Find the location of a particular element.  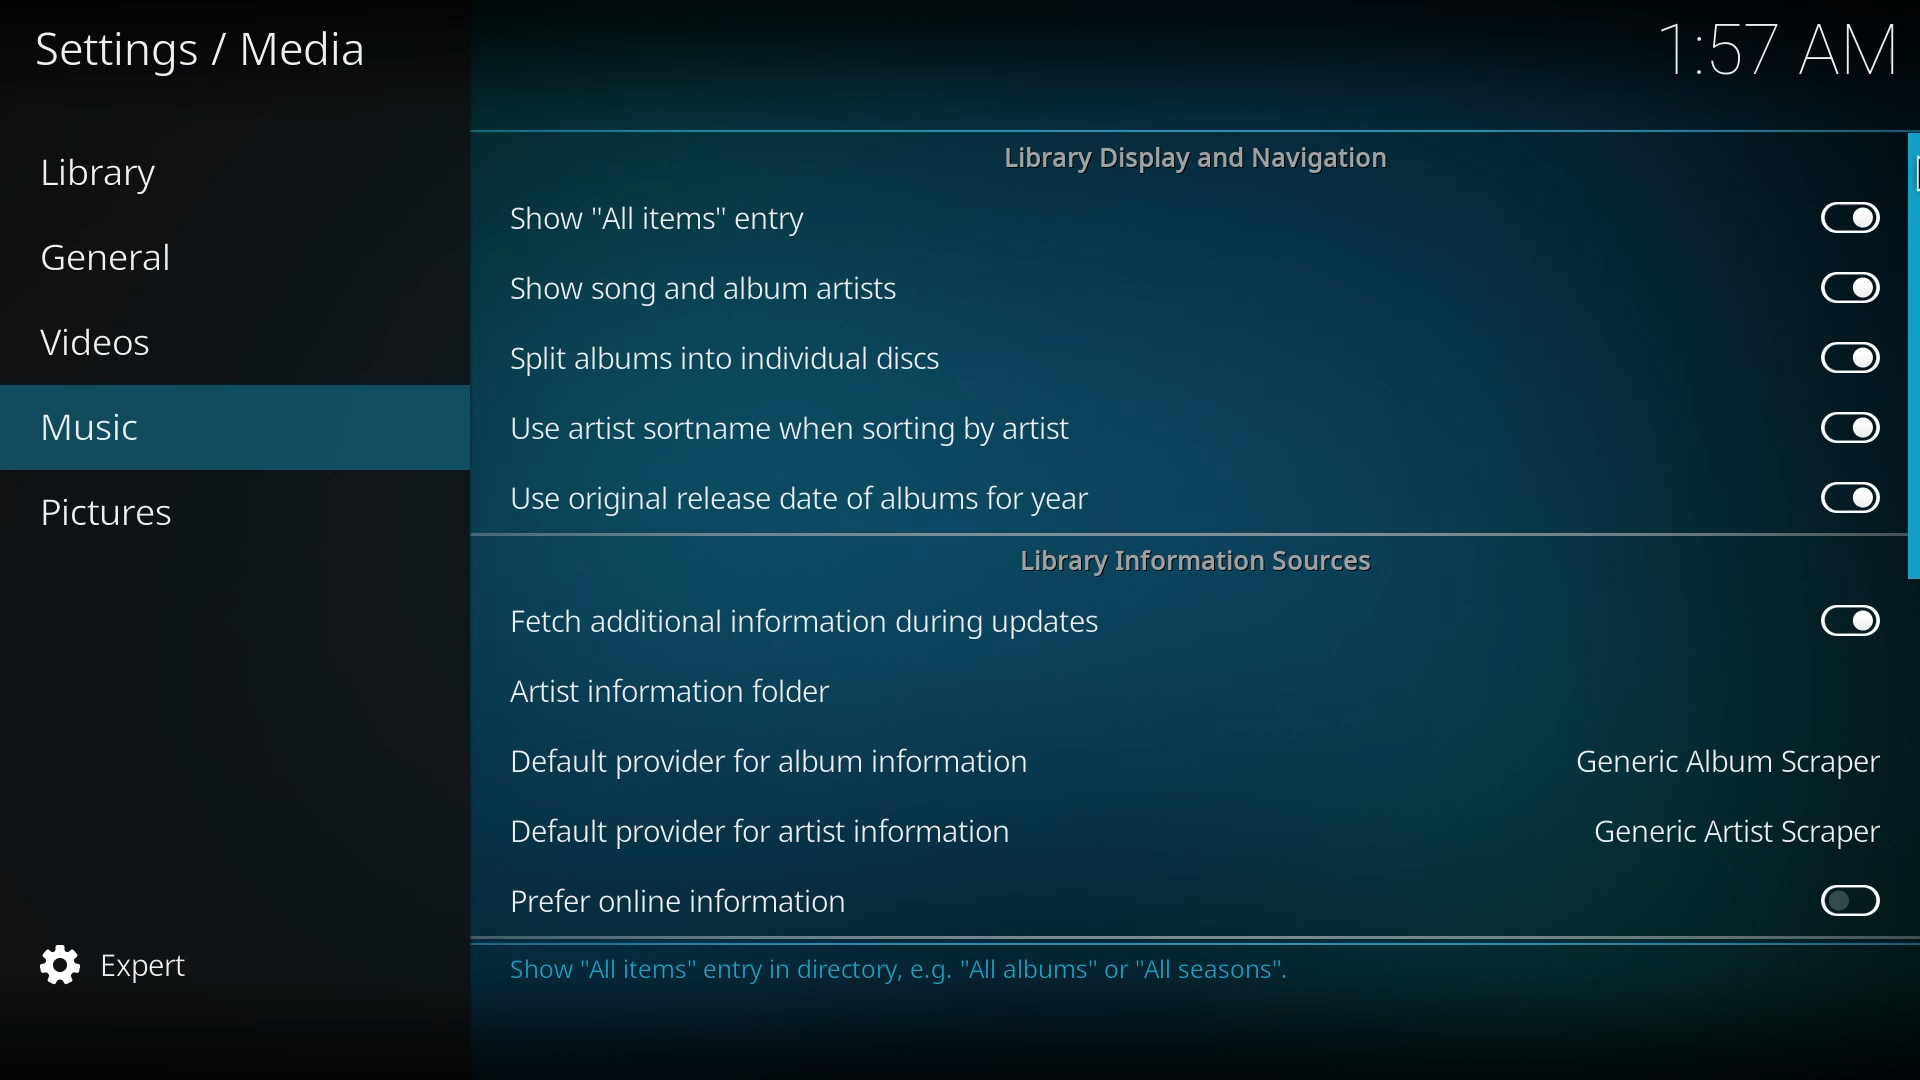

mouse down is located at coordinates (1915, 185).